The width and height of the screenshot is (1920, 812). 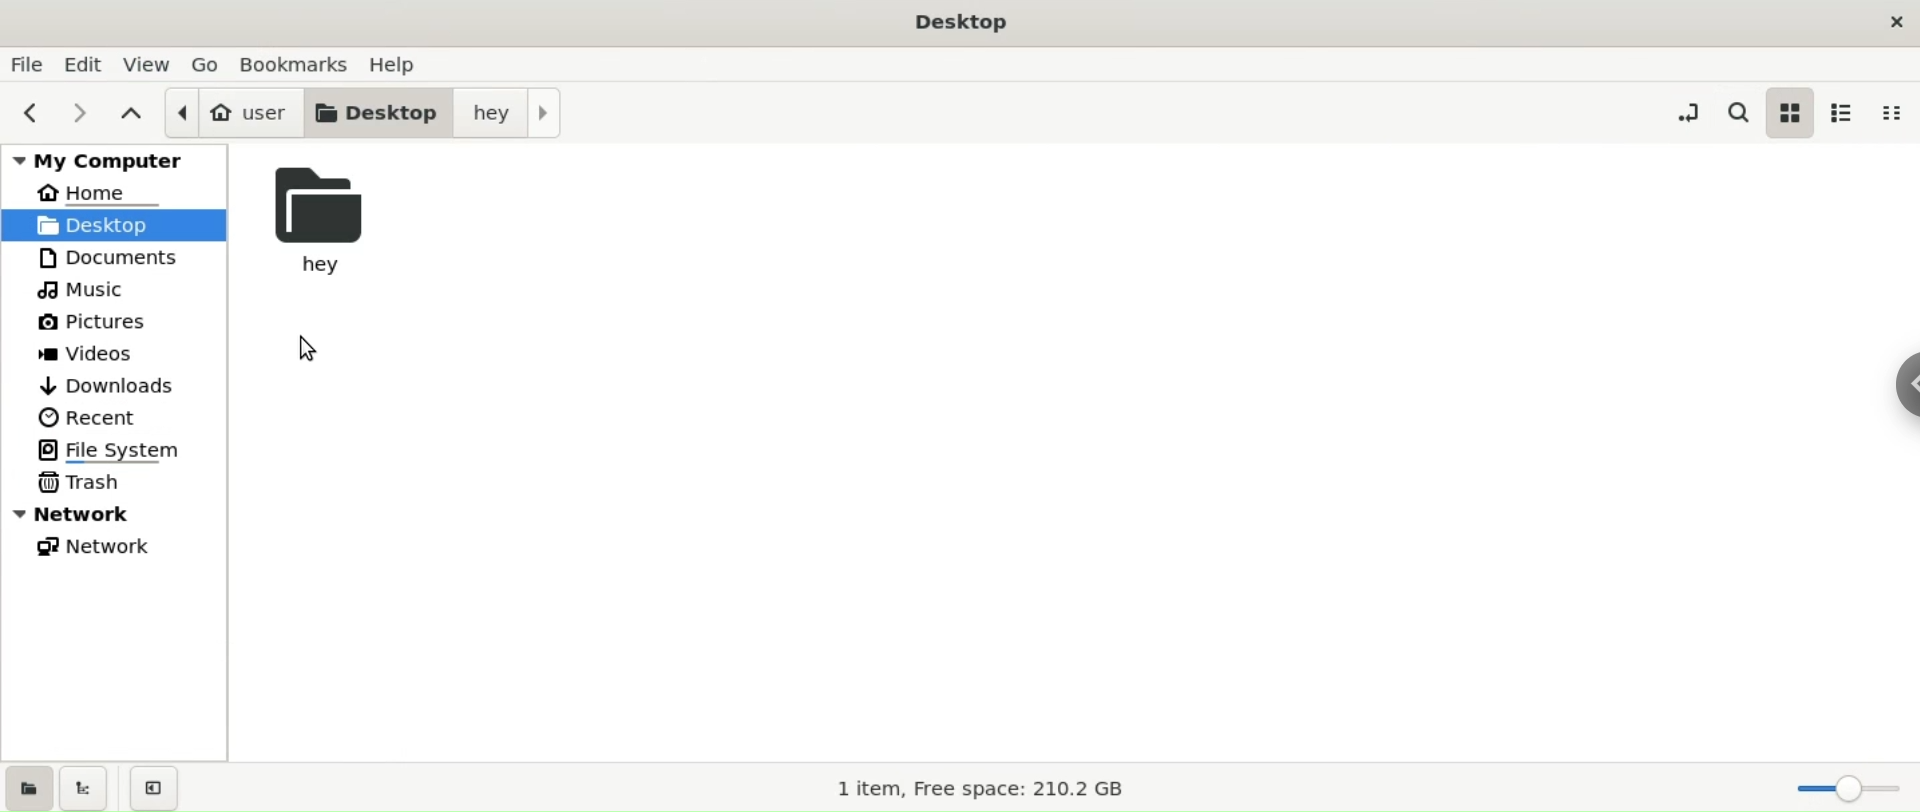 What do you see at coordinates (963, 23) in the screenshot?
I see `Desktop` at bounding box center [963, 23].